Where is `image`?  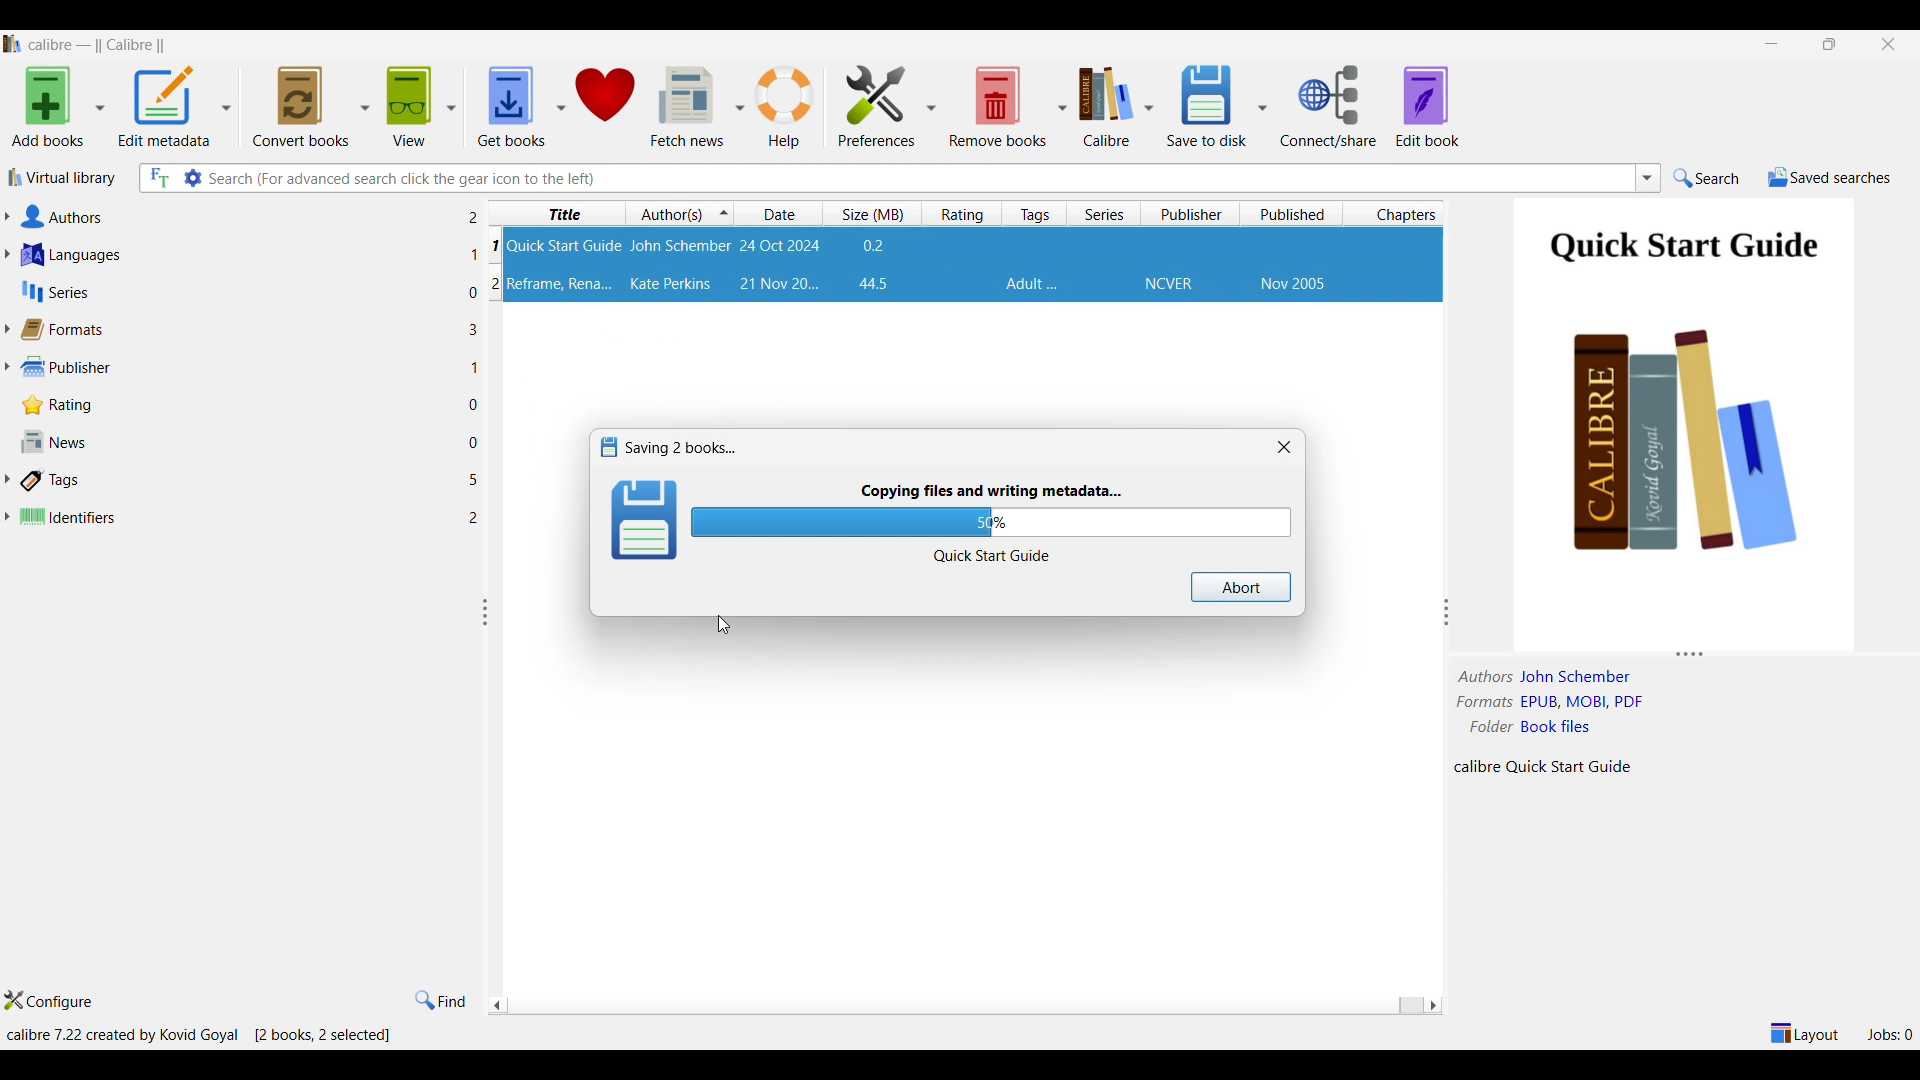
image is located at coordinates (1689, 467).